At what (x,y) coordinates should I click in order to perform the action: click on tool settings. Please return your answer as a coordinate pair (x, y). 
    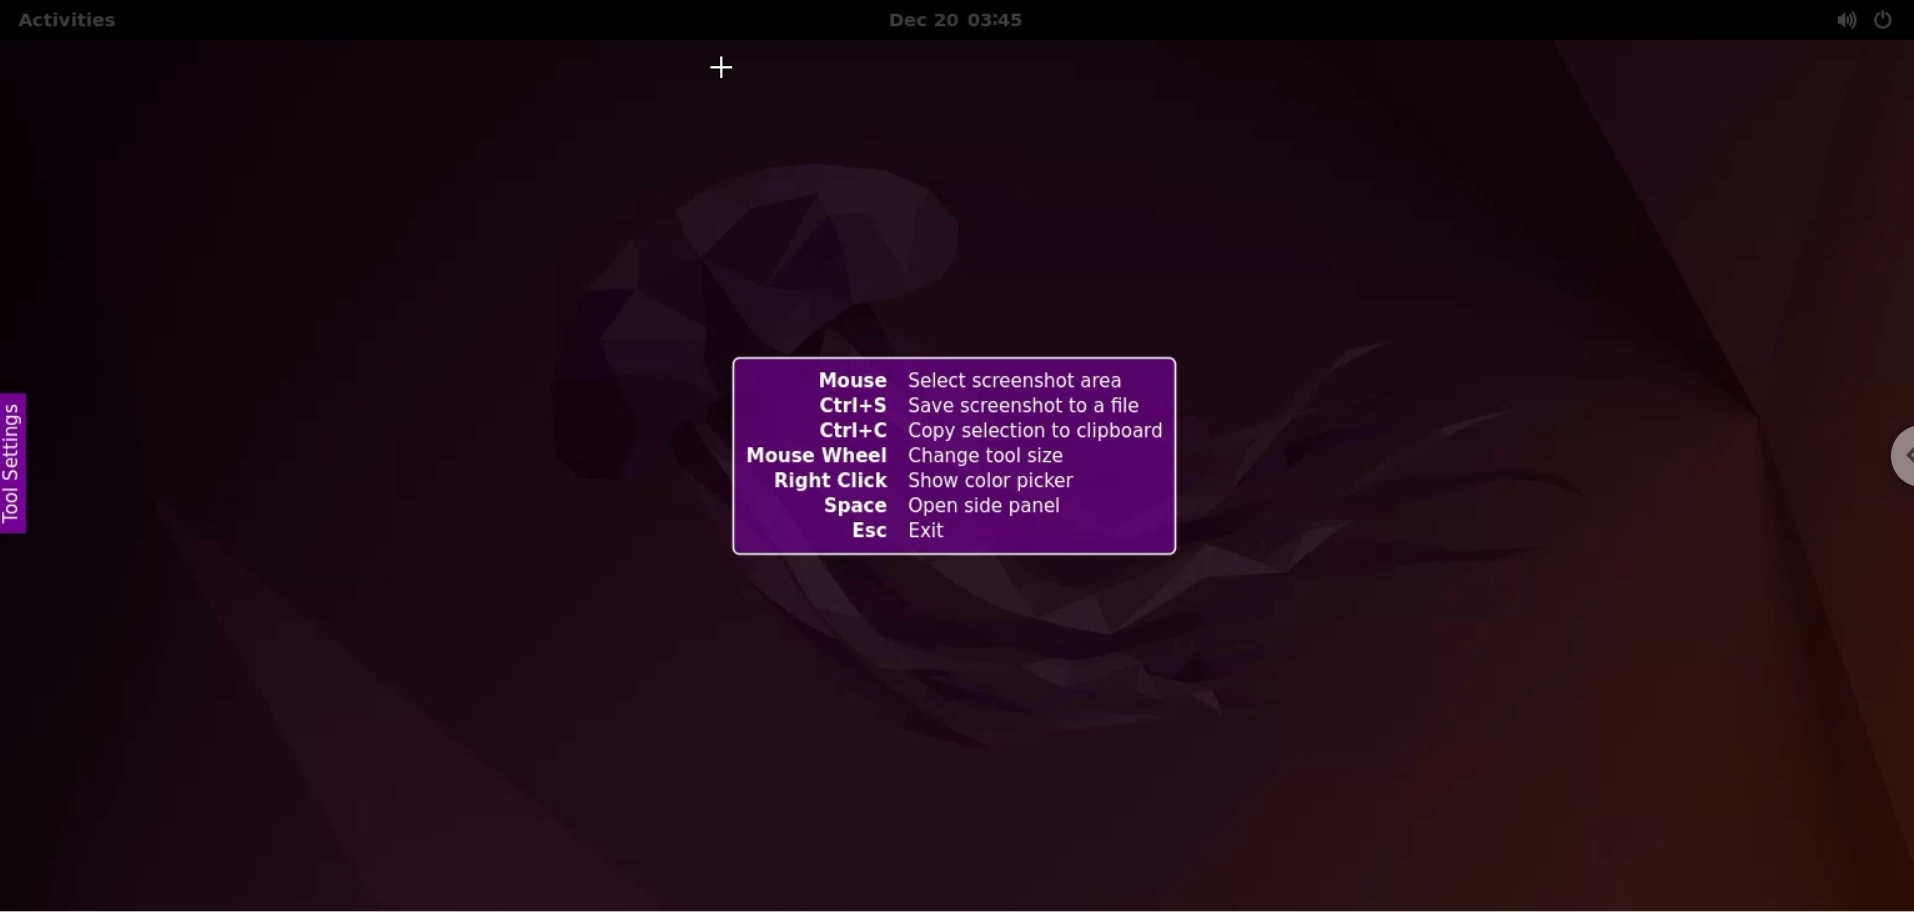
    Looking at the image, I should click on (22, 464).